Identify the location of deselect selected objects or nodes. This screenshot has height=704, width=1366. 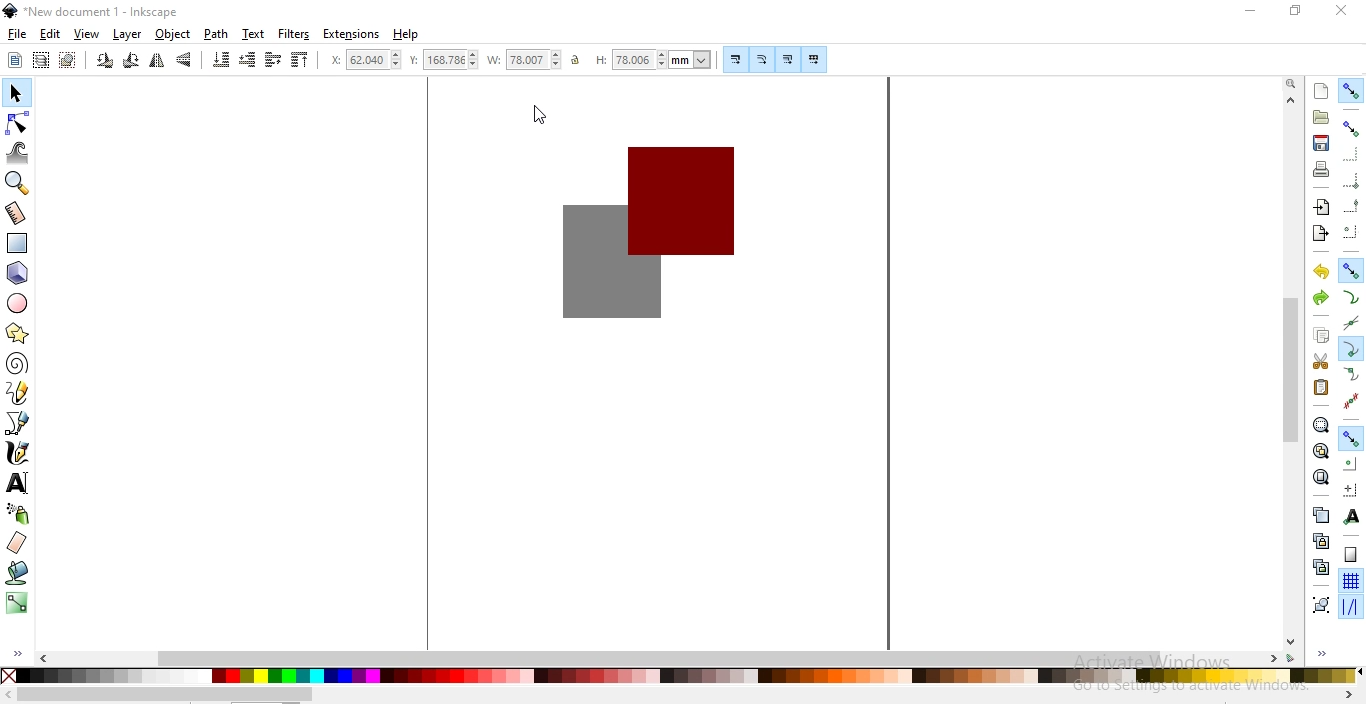
(70, 60).